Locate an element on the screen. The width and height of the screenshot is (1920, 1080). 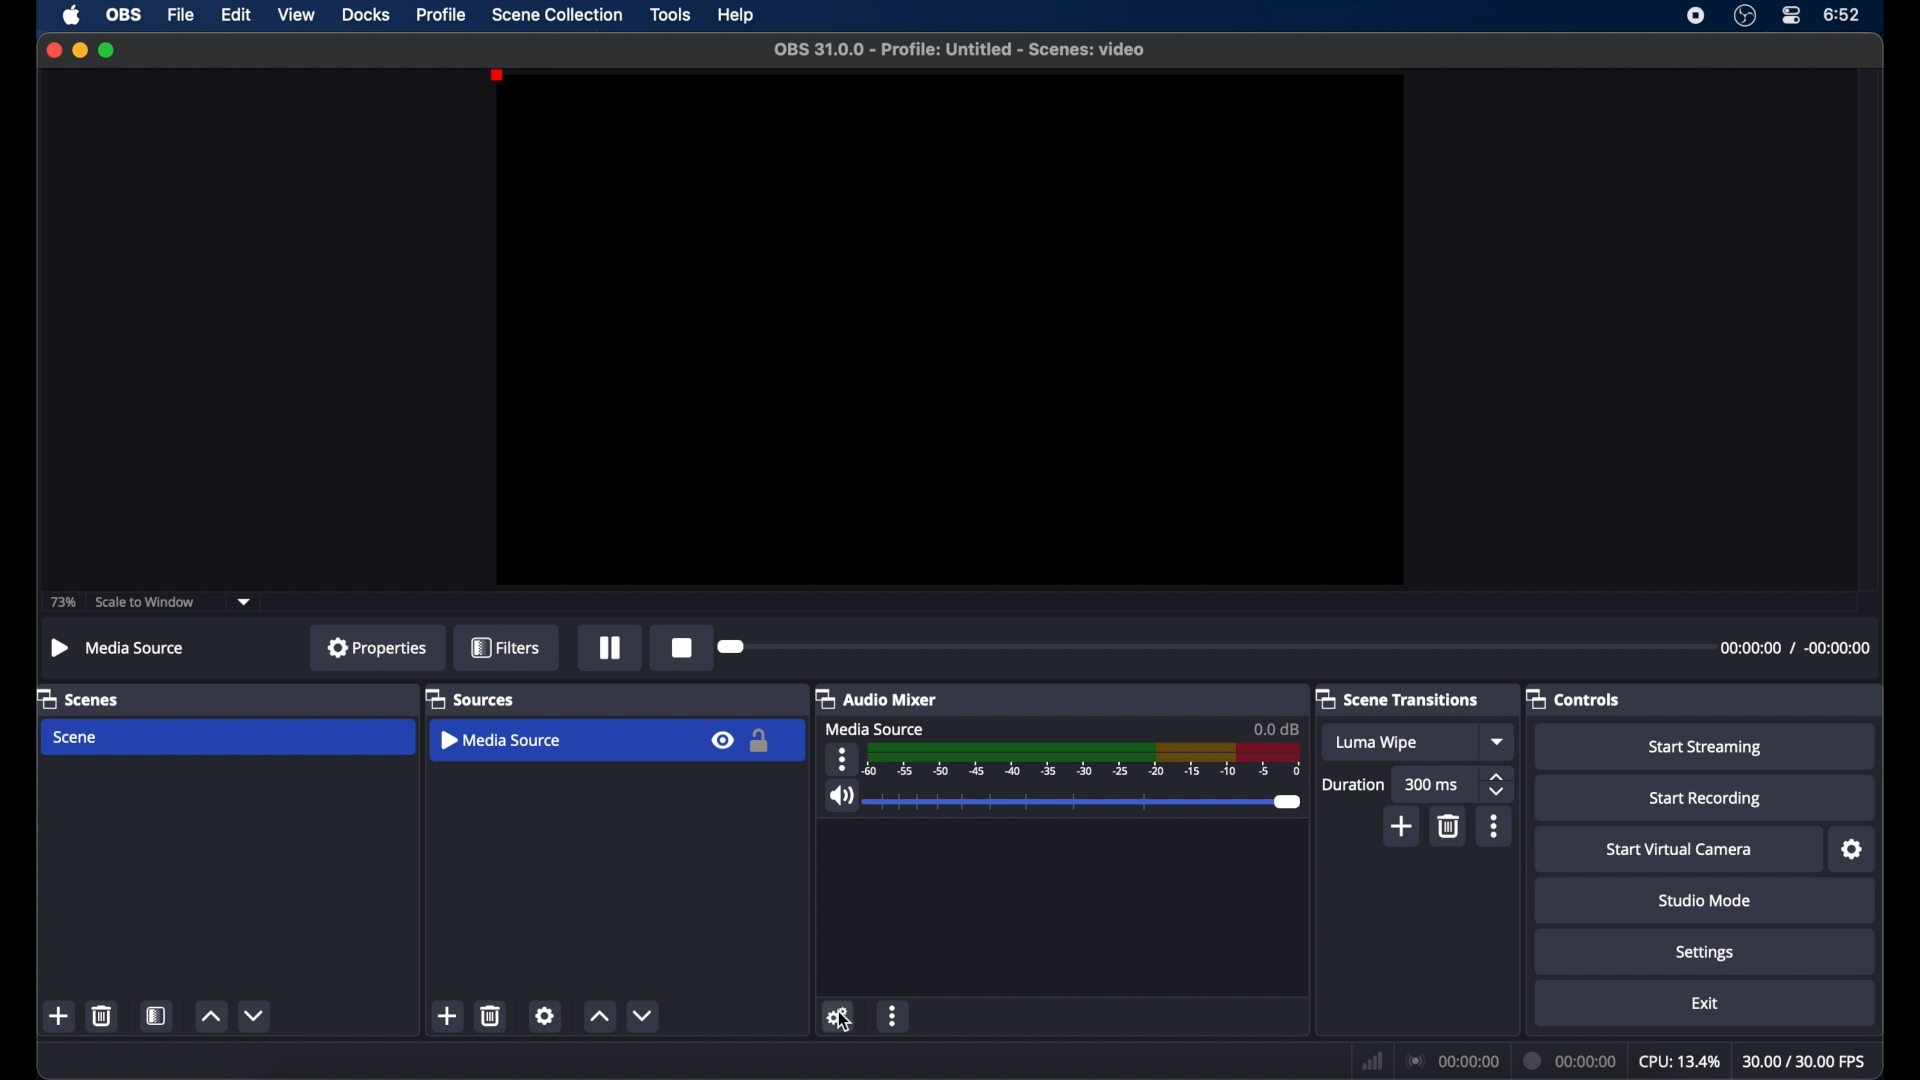
add is located at coordinates (1403, 827).